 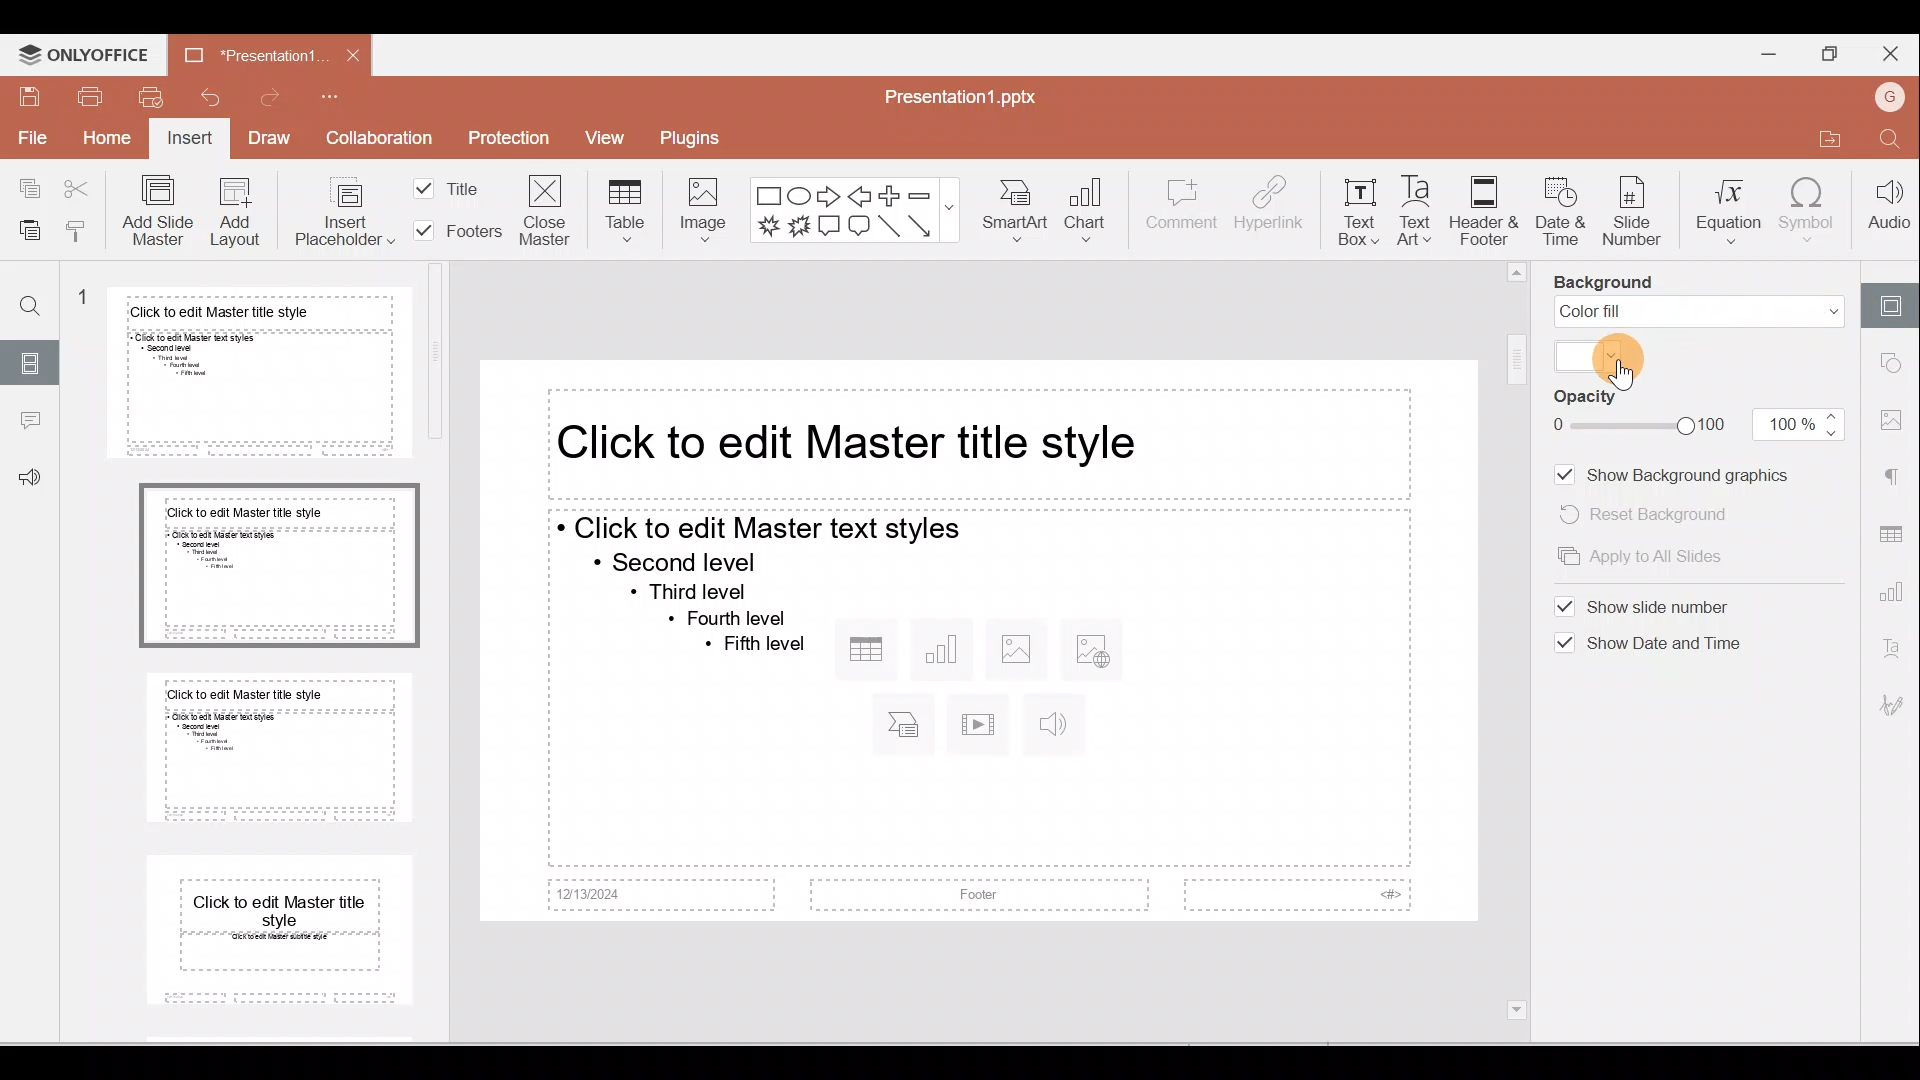 What do you see at coordinates (32, 361) in the screenshot?
I see `Slide` at bounding box center [32, 361].